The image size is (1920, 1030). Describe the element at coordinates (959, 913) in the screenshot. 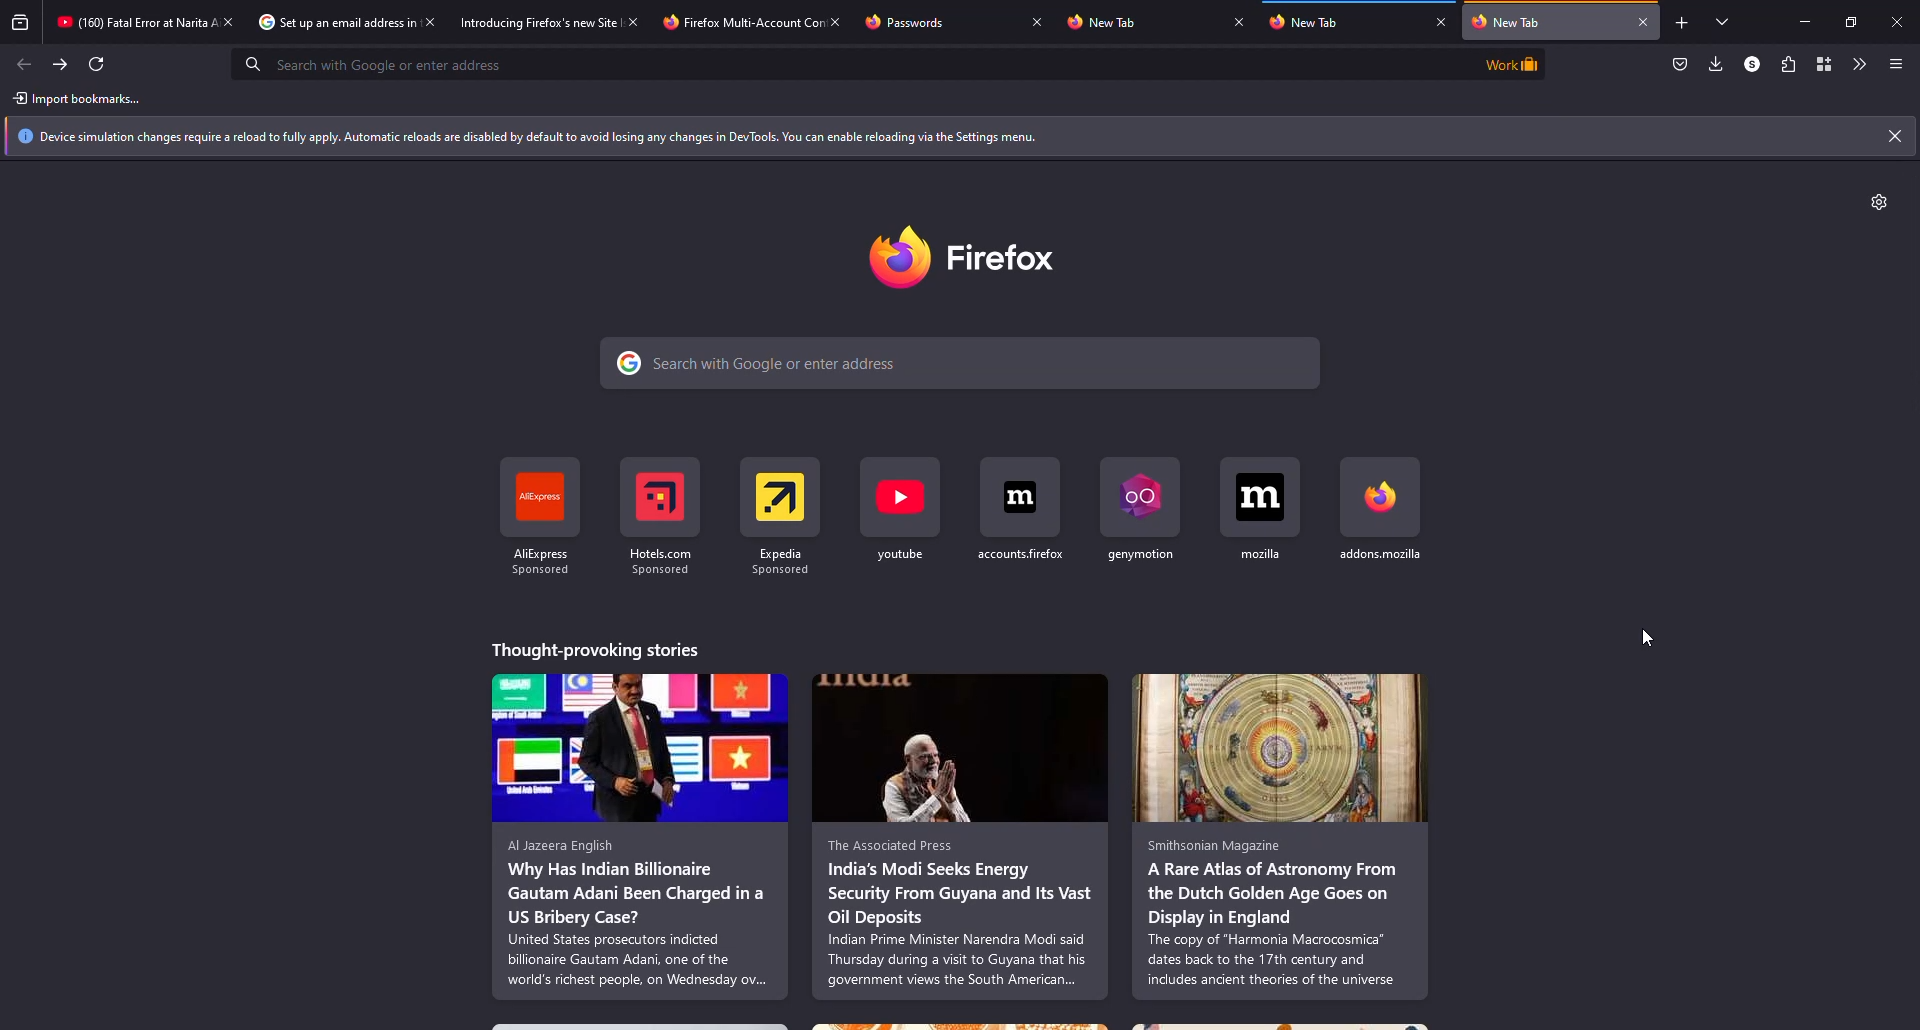

I see `Preview of story text` at that location.